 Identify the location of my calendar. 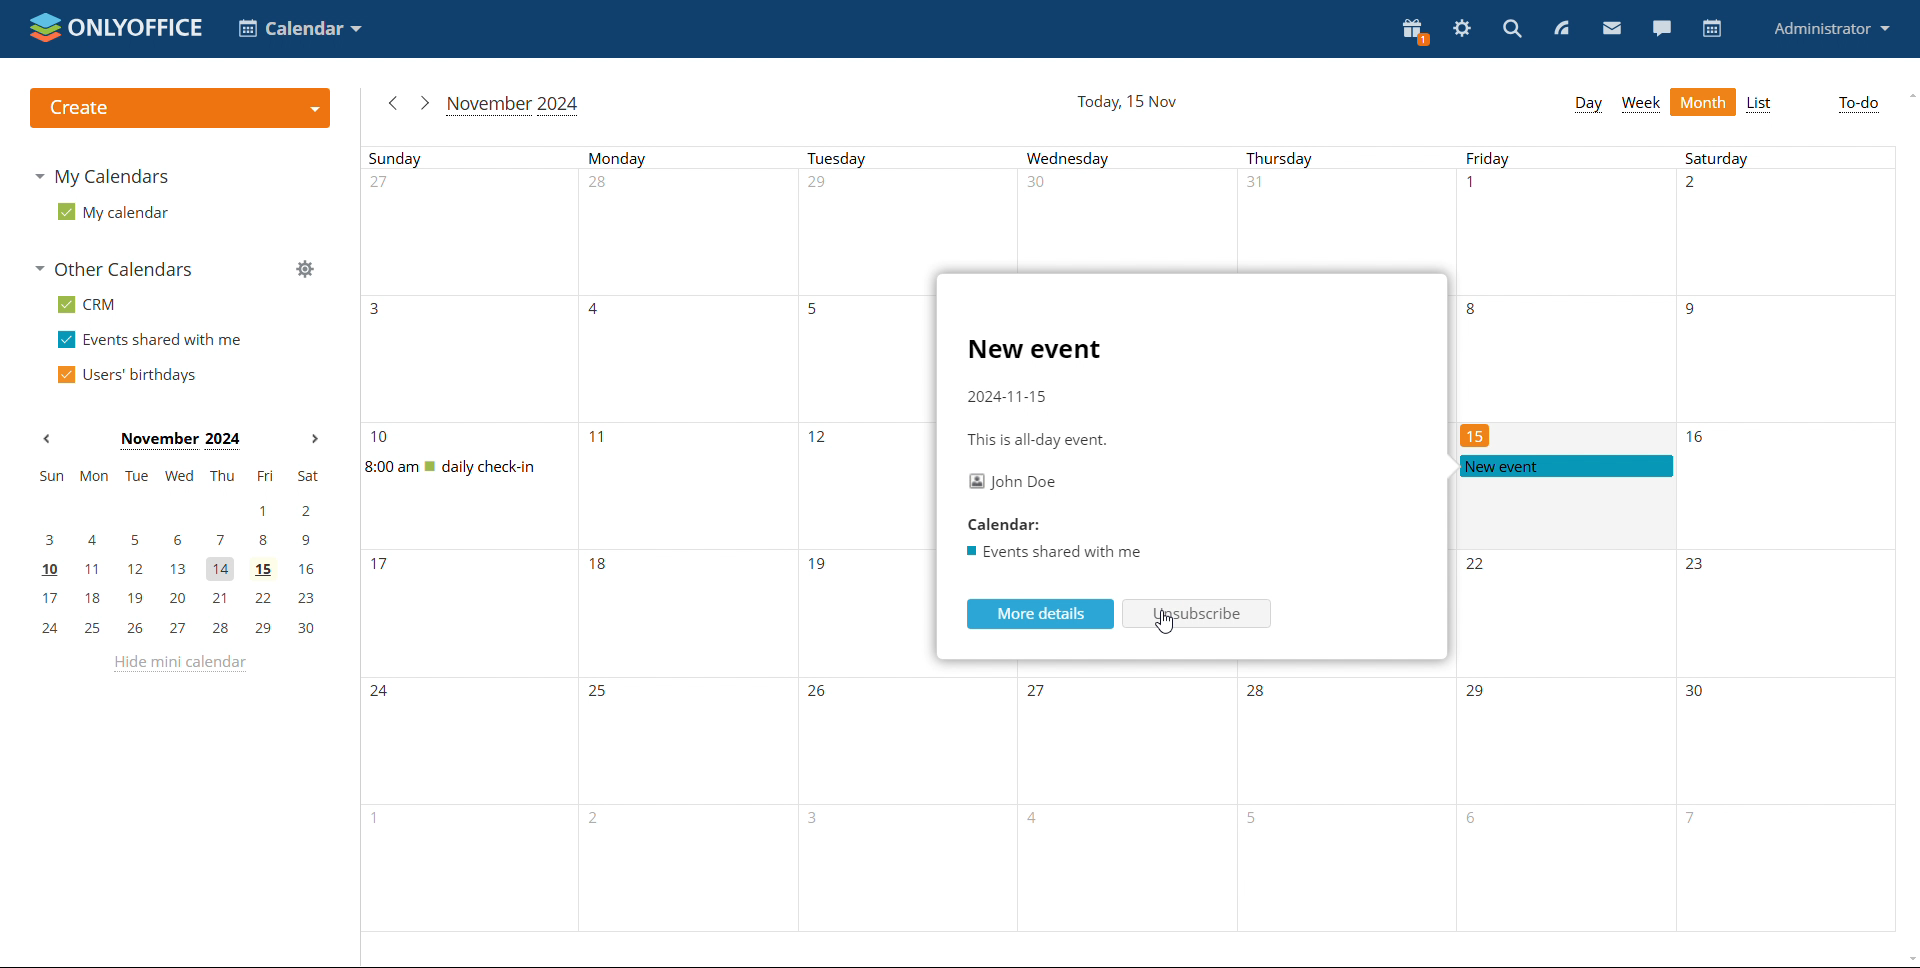
(113, 212).